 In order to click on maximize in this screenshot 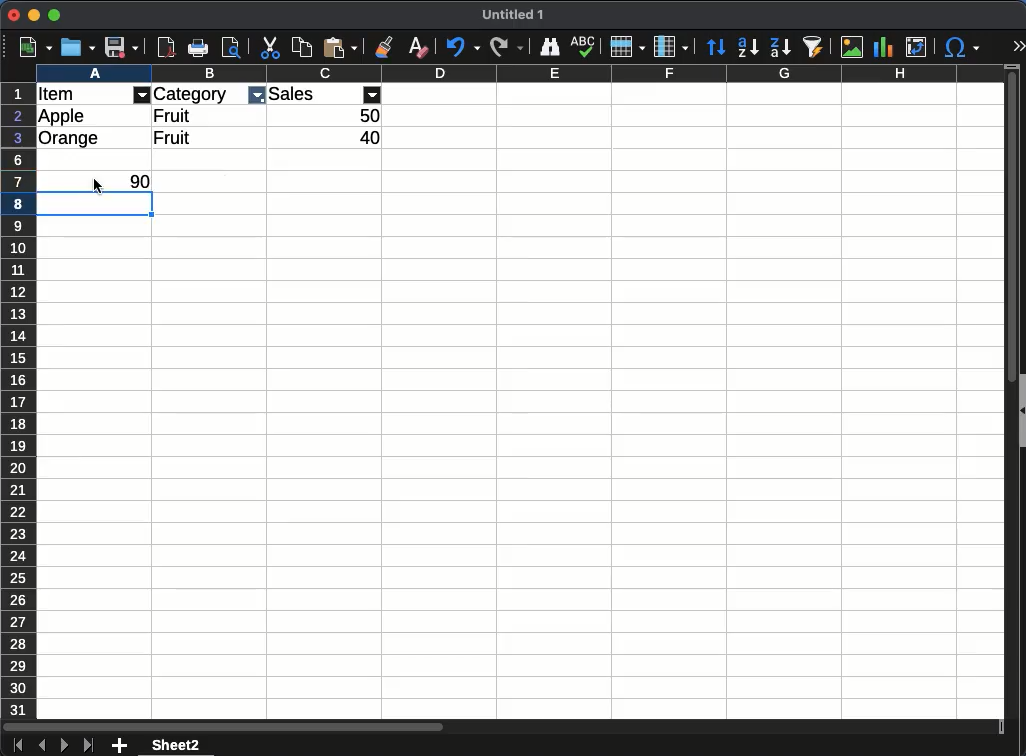, I will do `click(53, 15)`.